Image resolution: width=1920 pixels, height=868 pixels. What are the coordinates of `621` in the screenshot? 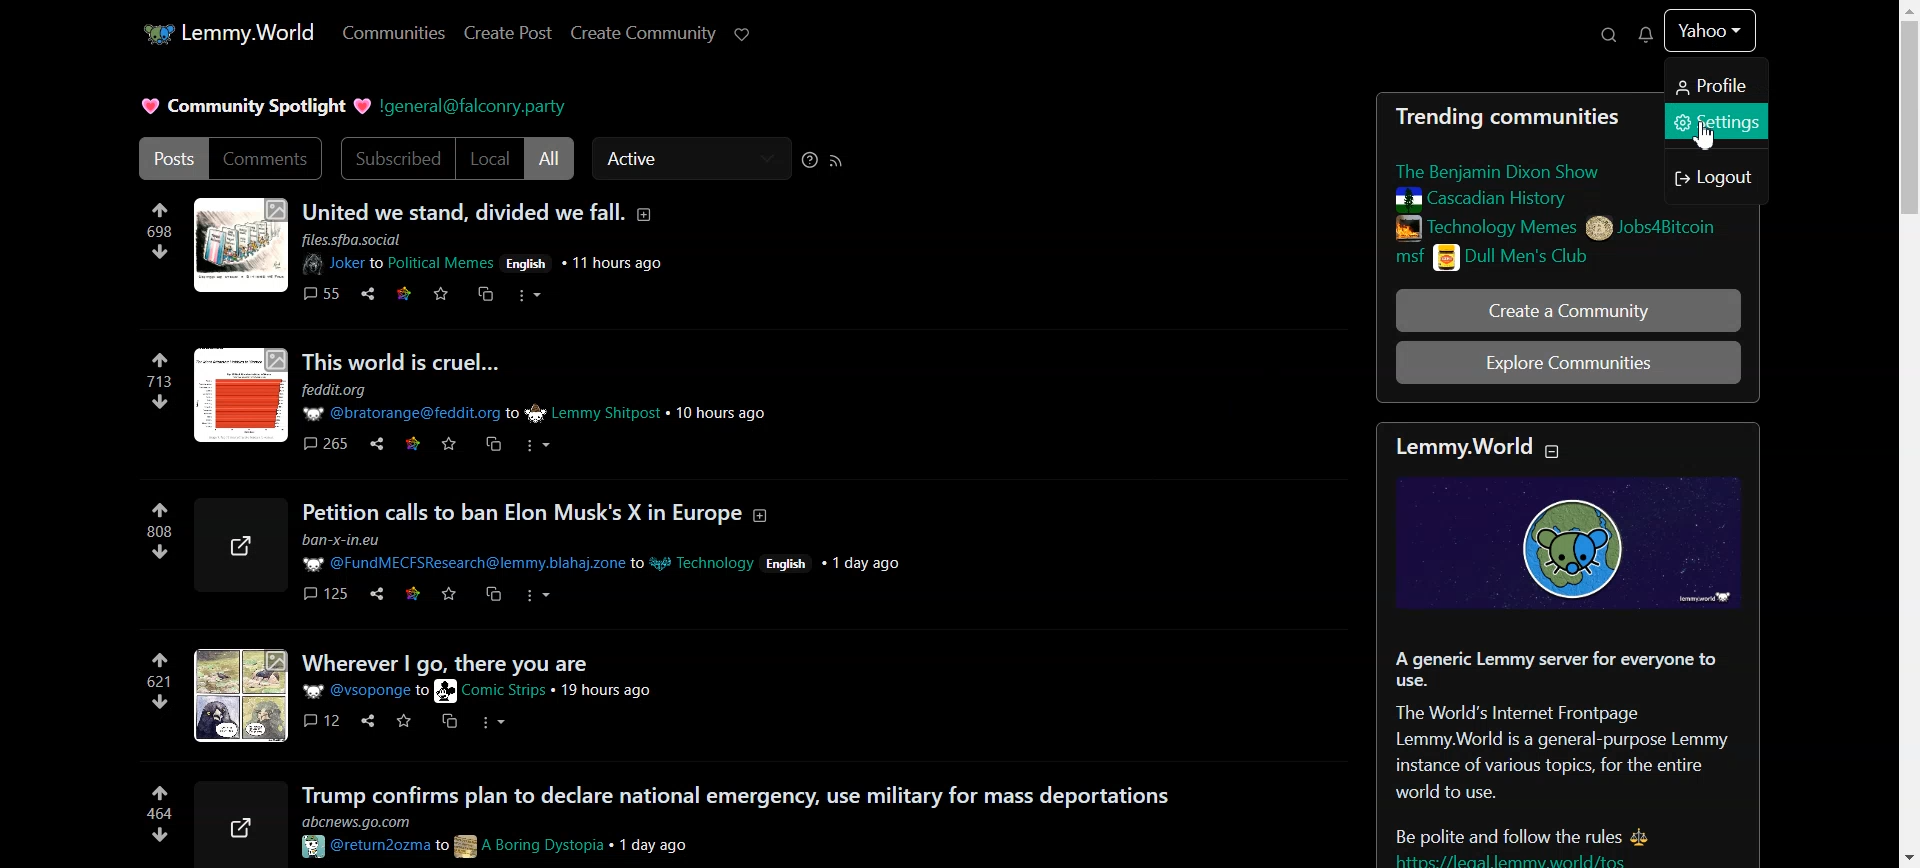 It's located at (151, 685).